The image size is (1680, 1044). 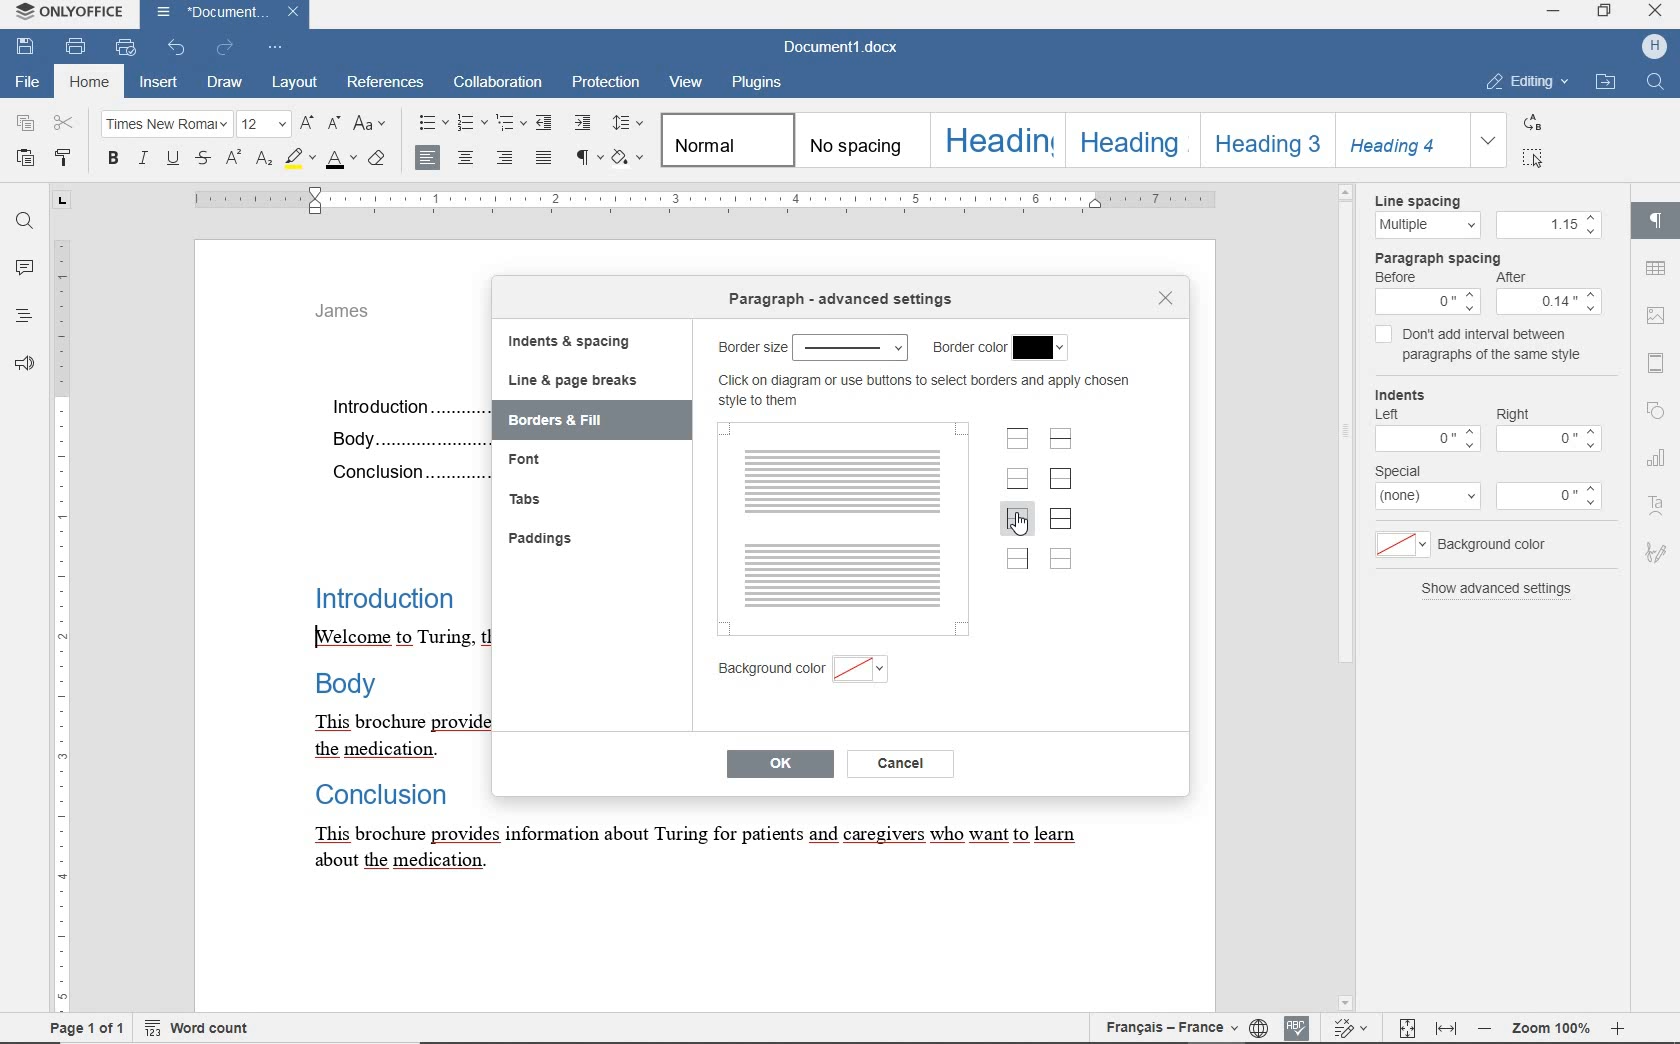 What do you see at coordinates (1515, 412) in the screenshot?
I see `right` at bounding box center [1515, 412].